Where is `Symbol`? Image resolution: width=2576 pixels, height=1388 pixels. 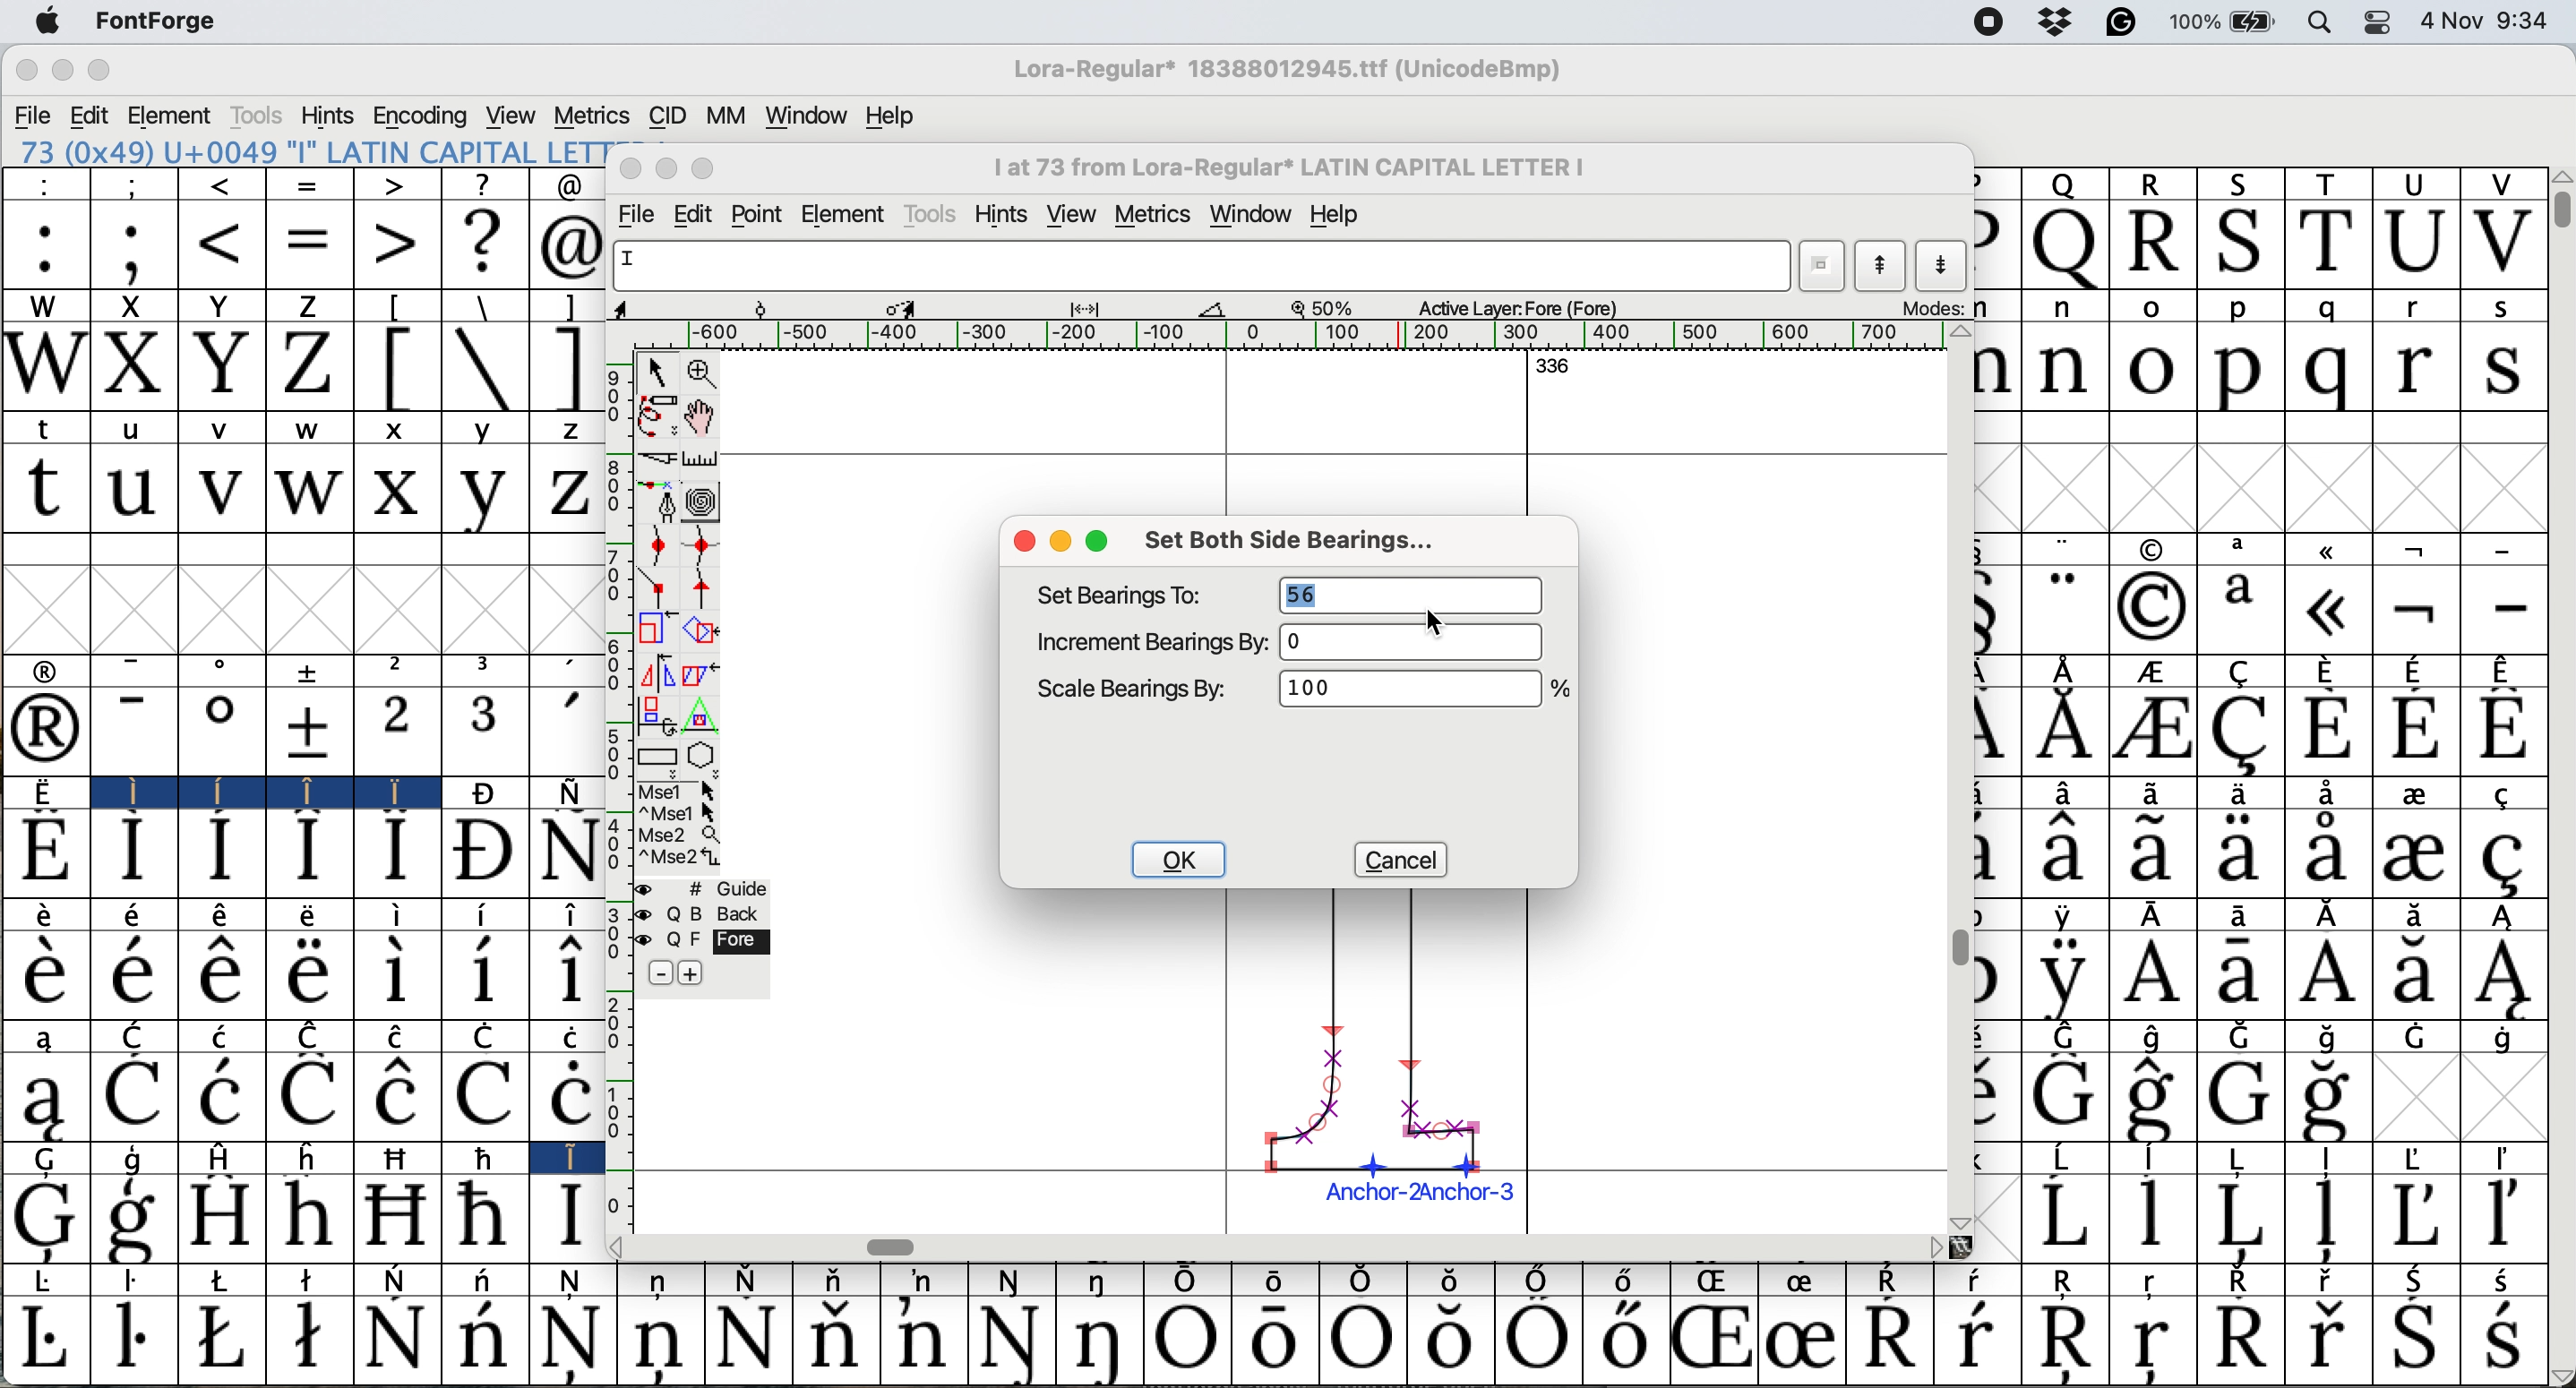 Symbol is located at coordinates (2068, 1035).